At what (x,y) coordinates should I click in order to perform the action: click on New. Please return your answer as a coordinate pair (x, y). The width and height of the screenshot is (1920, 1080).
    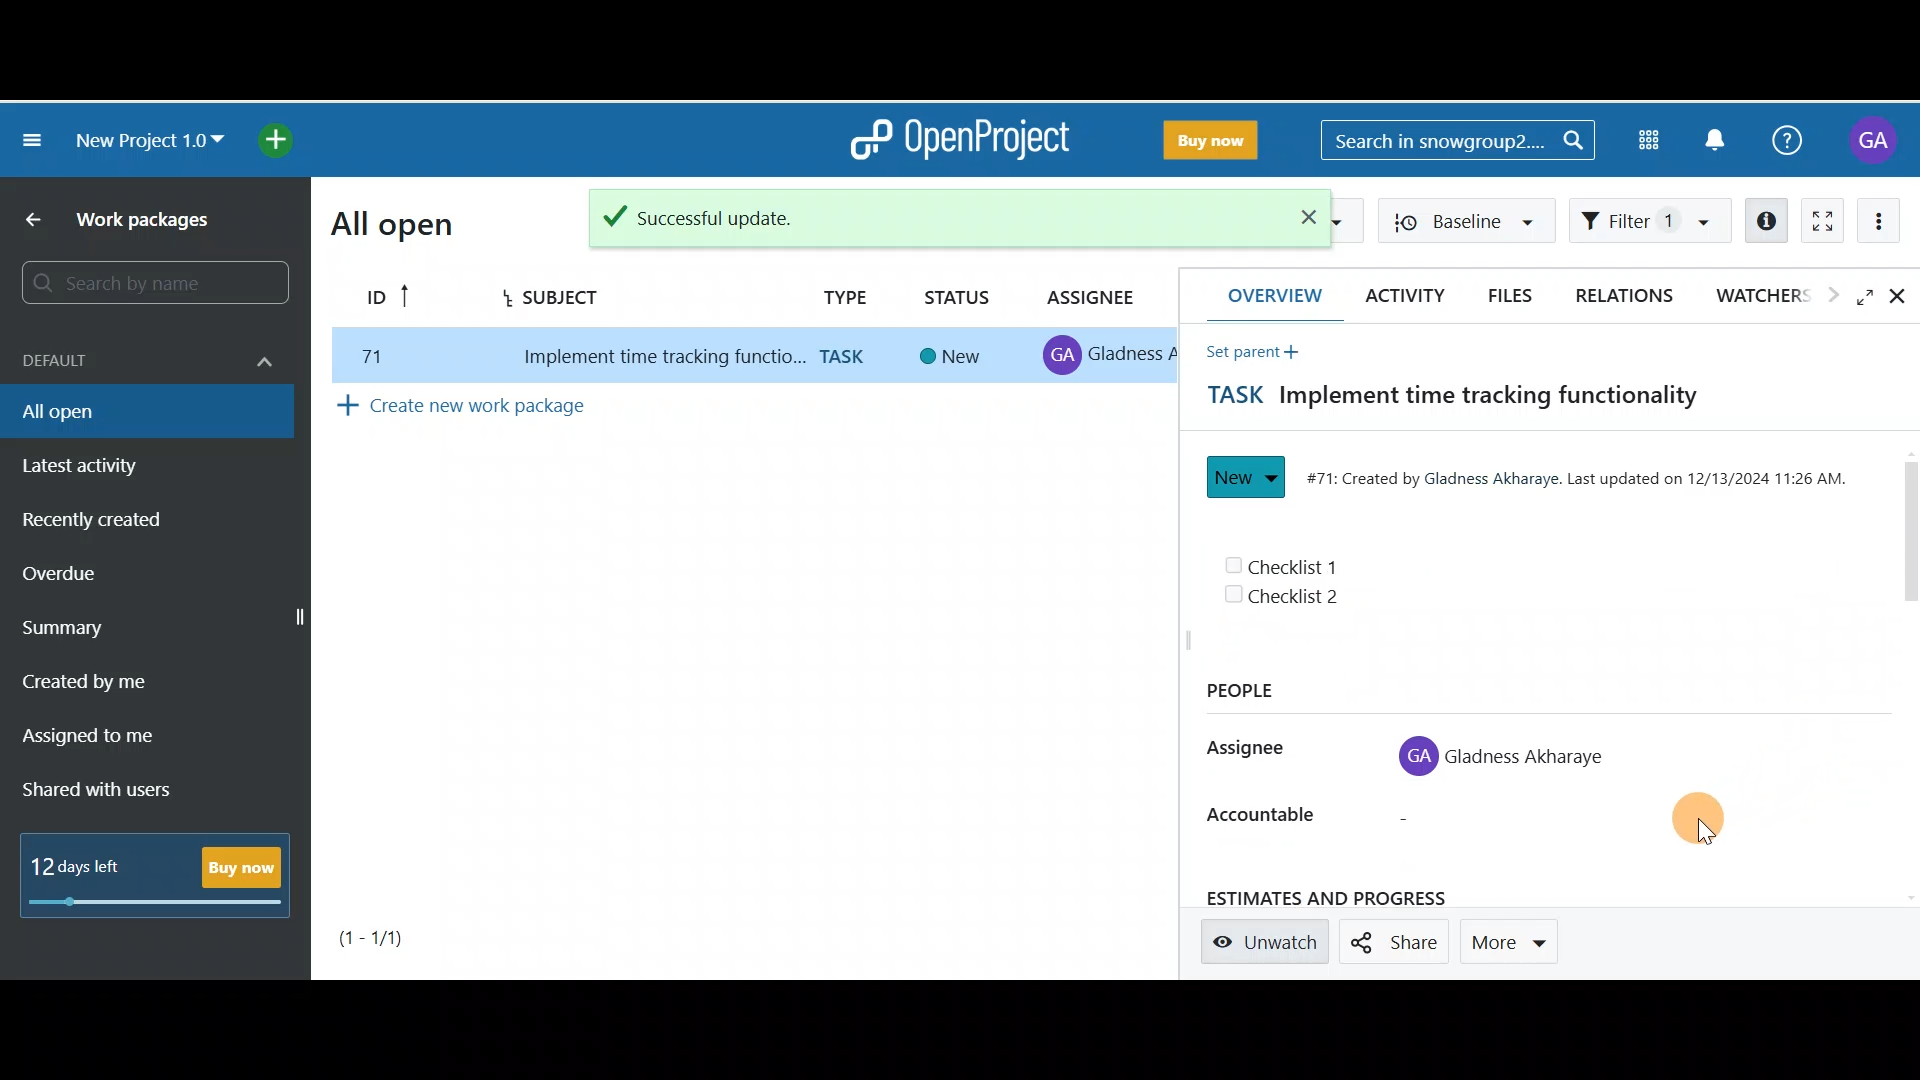
    Looking at the image, I should click on (1247, 477).